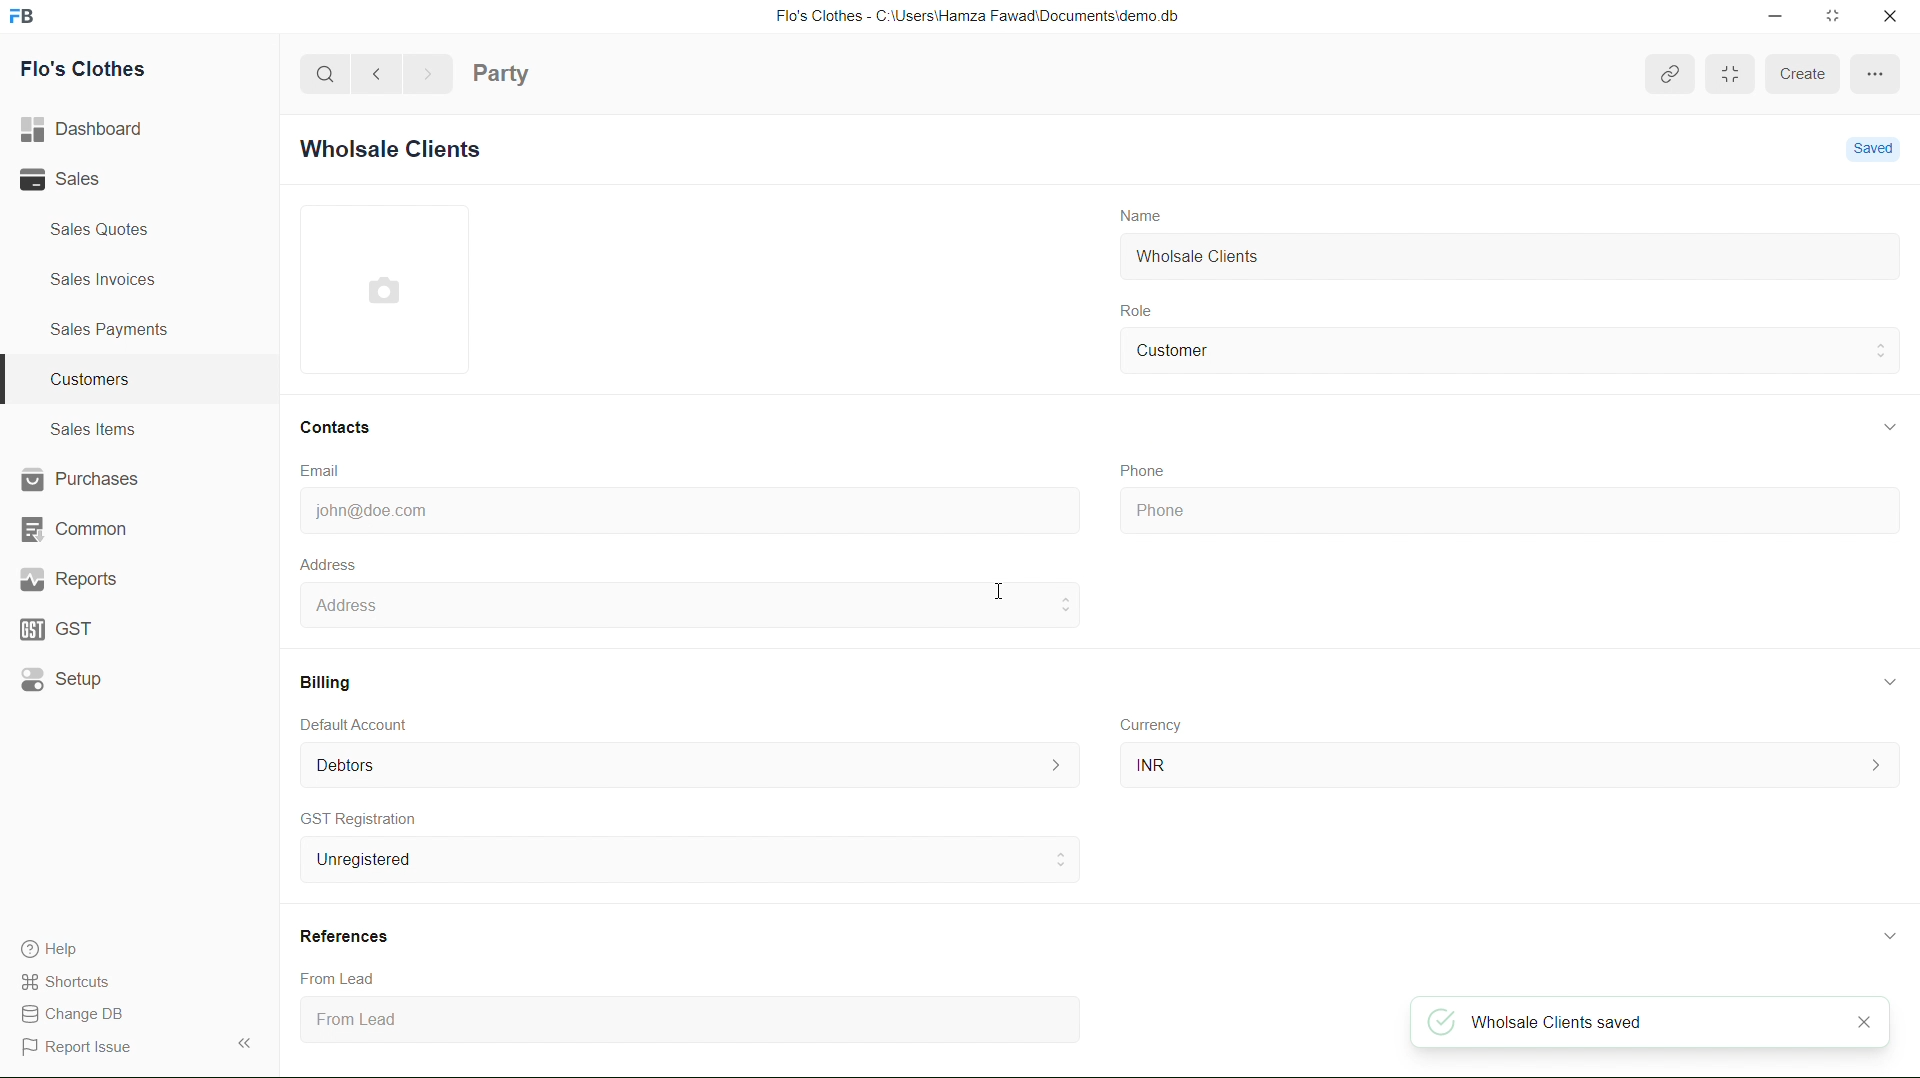  Describe the element at coordinates (77, 1047) in the screenshot. I see `Report Issue` at that location.